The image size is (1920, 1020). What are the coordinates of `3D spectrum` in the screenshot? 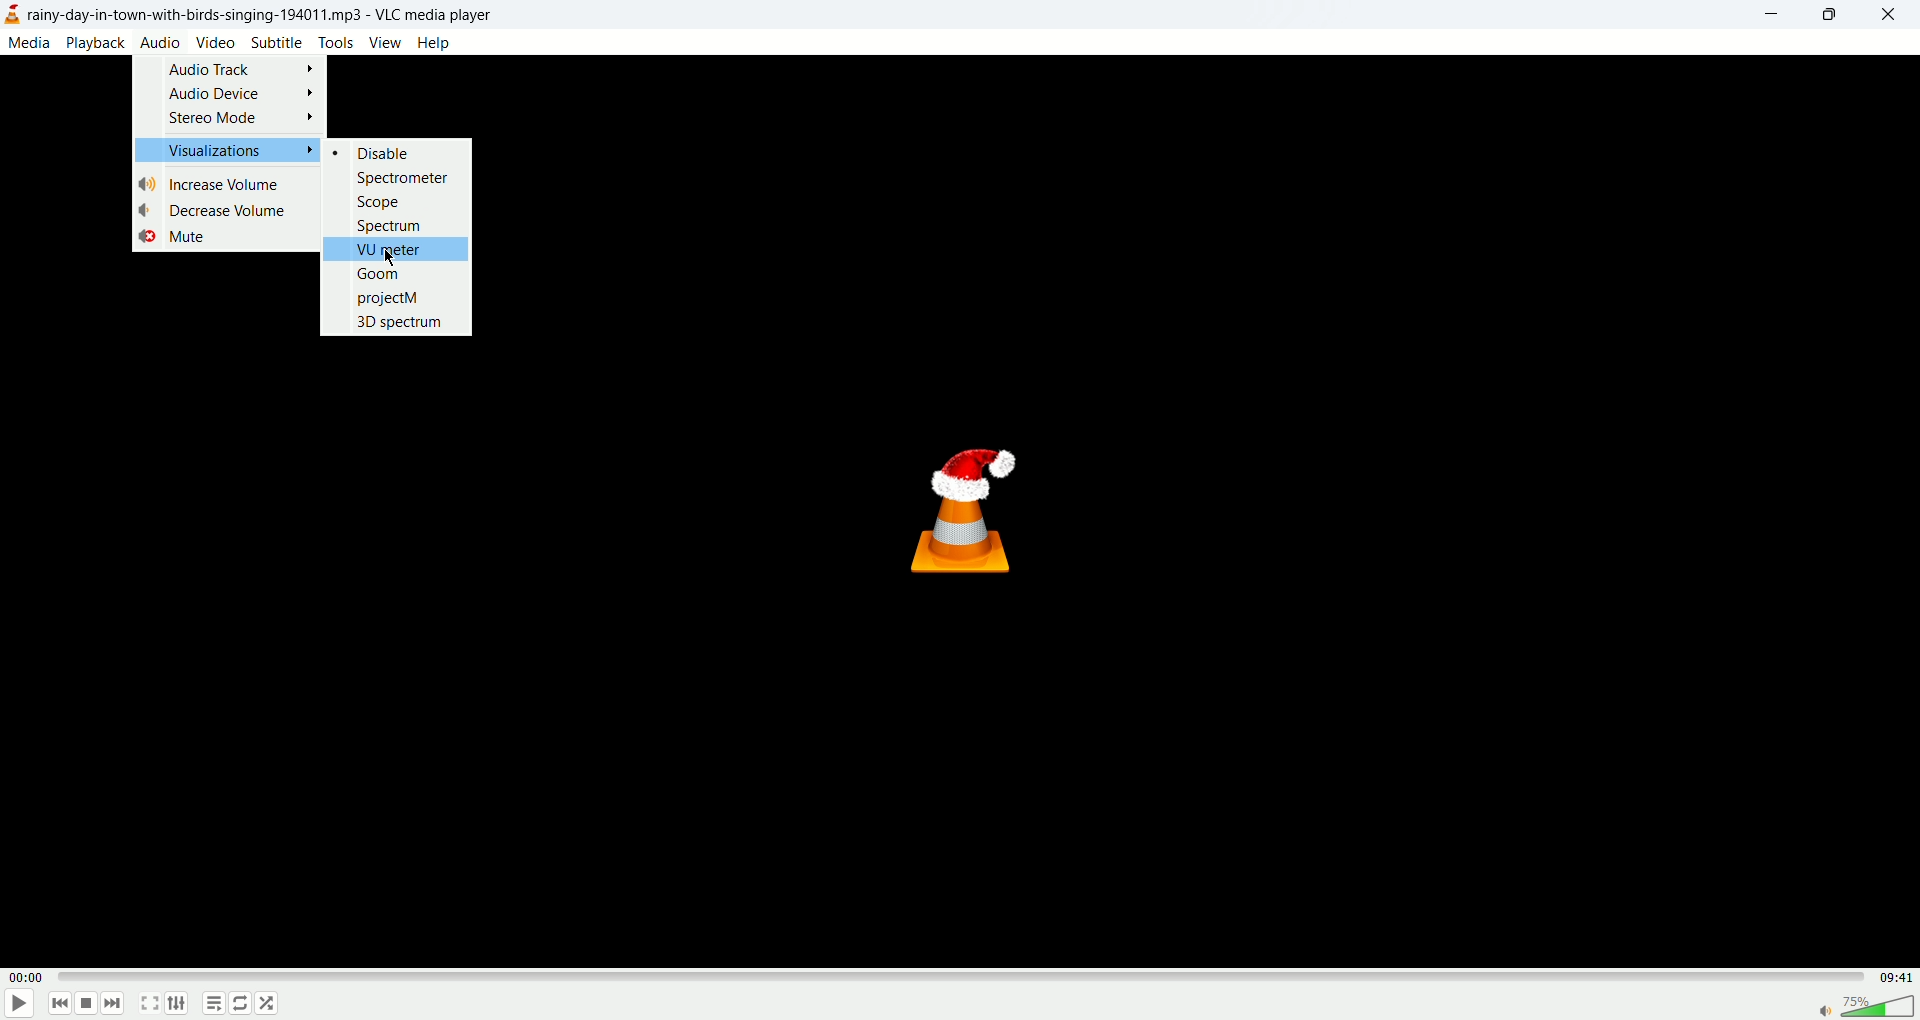 It's located at (401, 324).